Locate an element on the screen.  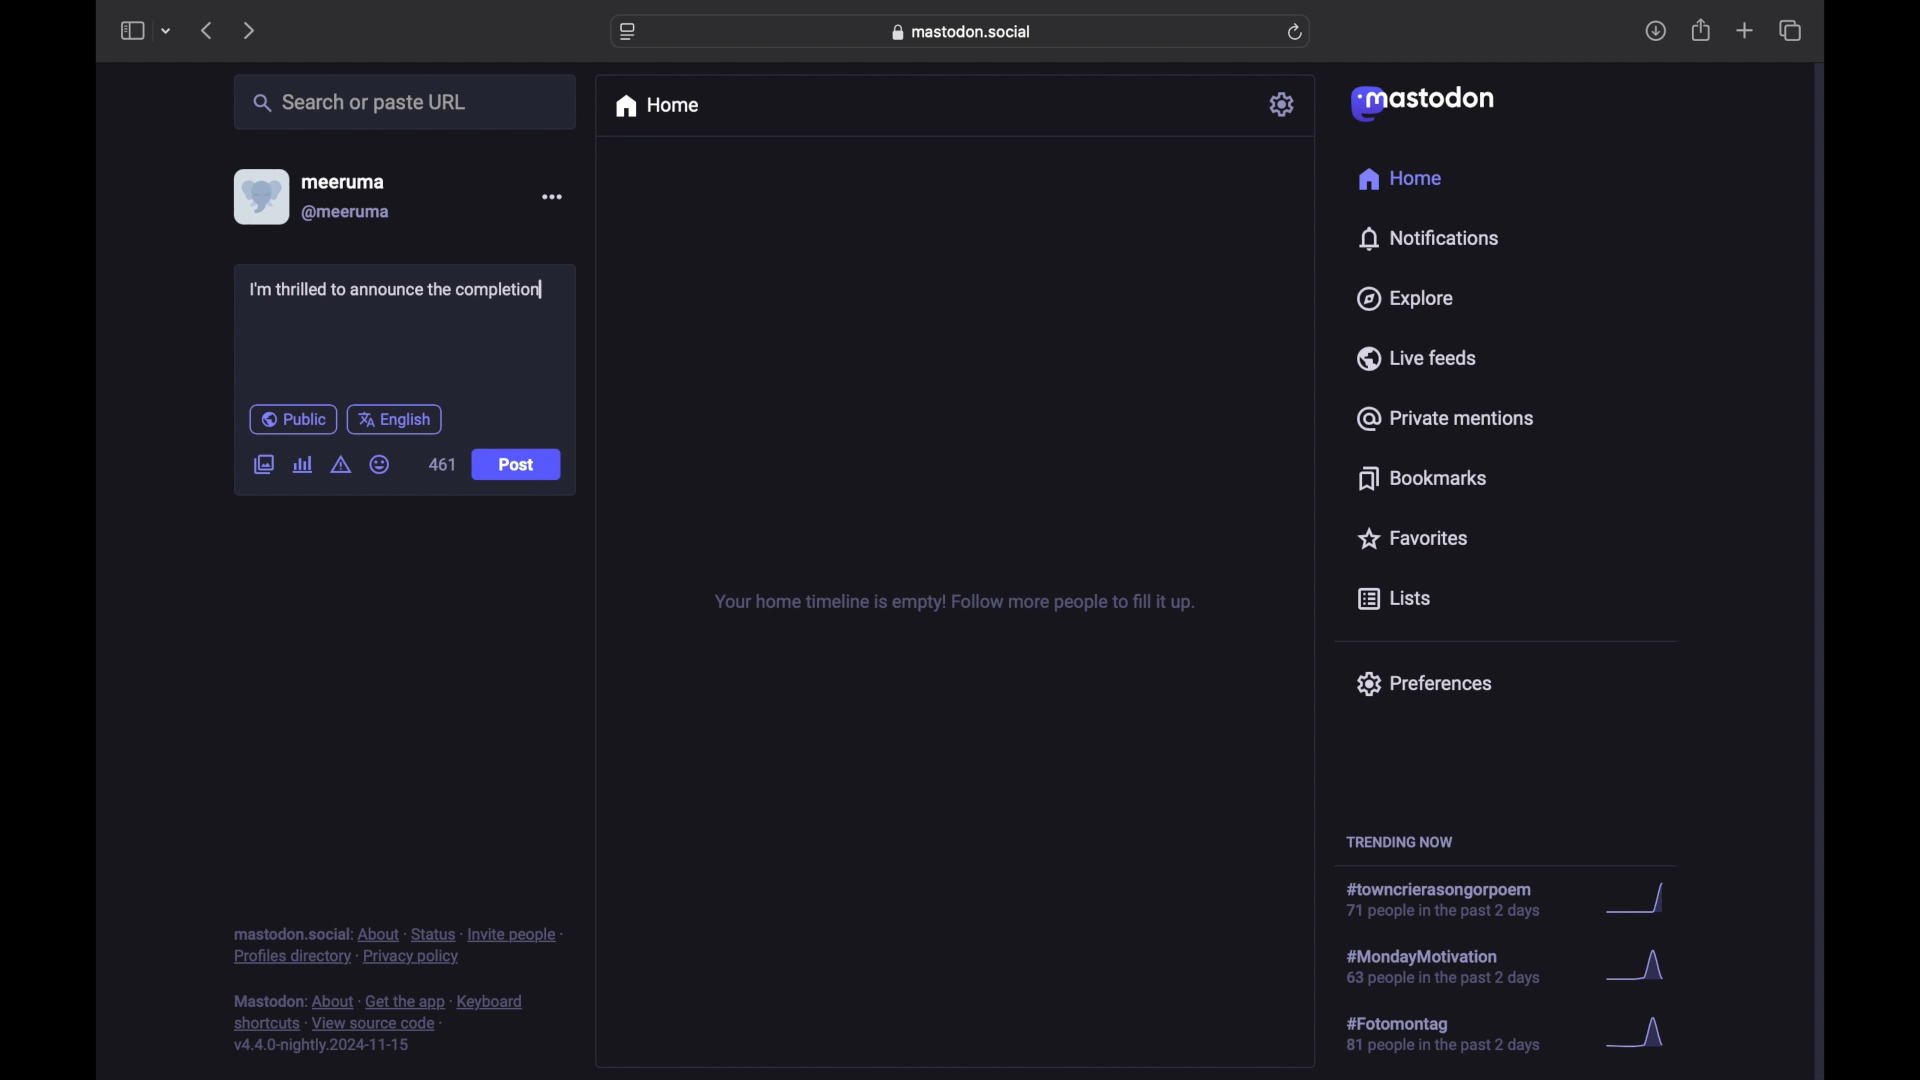
notifications is located at coordinates (1428, 239).